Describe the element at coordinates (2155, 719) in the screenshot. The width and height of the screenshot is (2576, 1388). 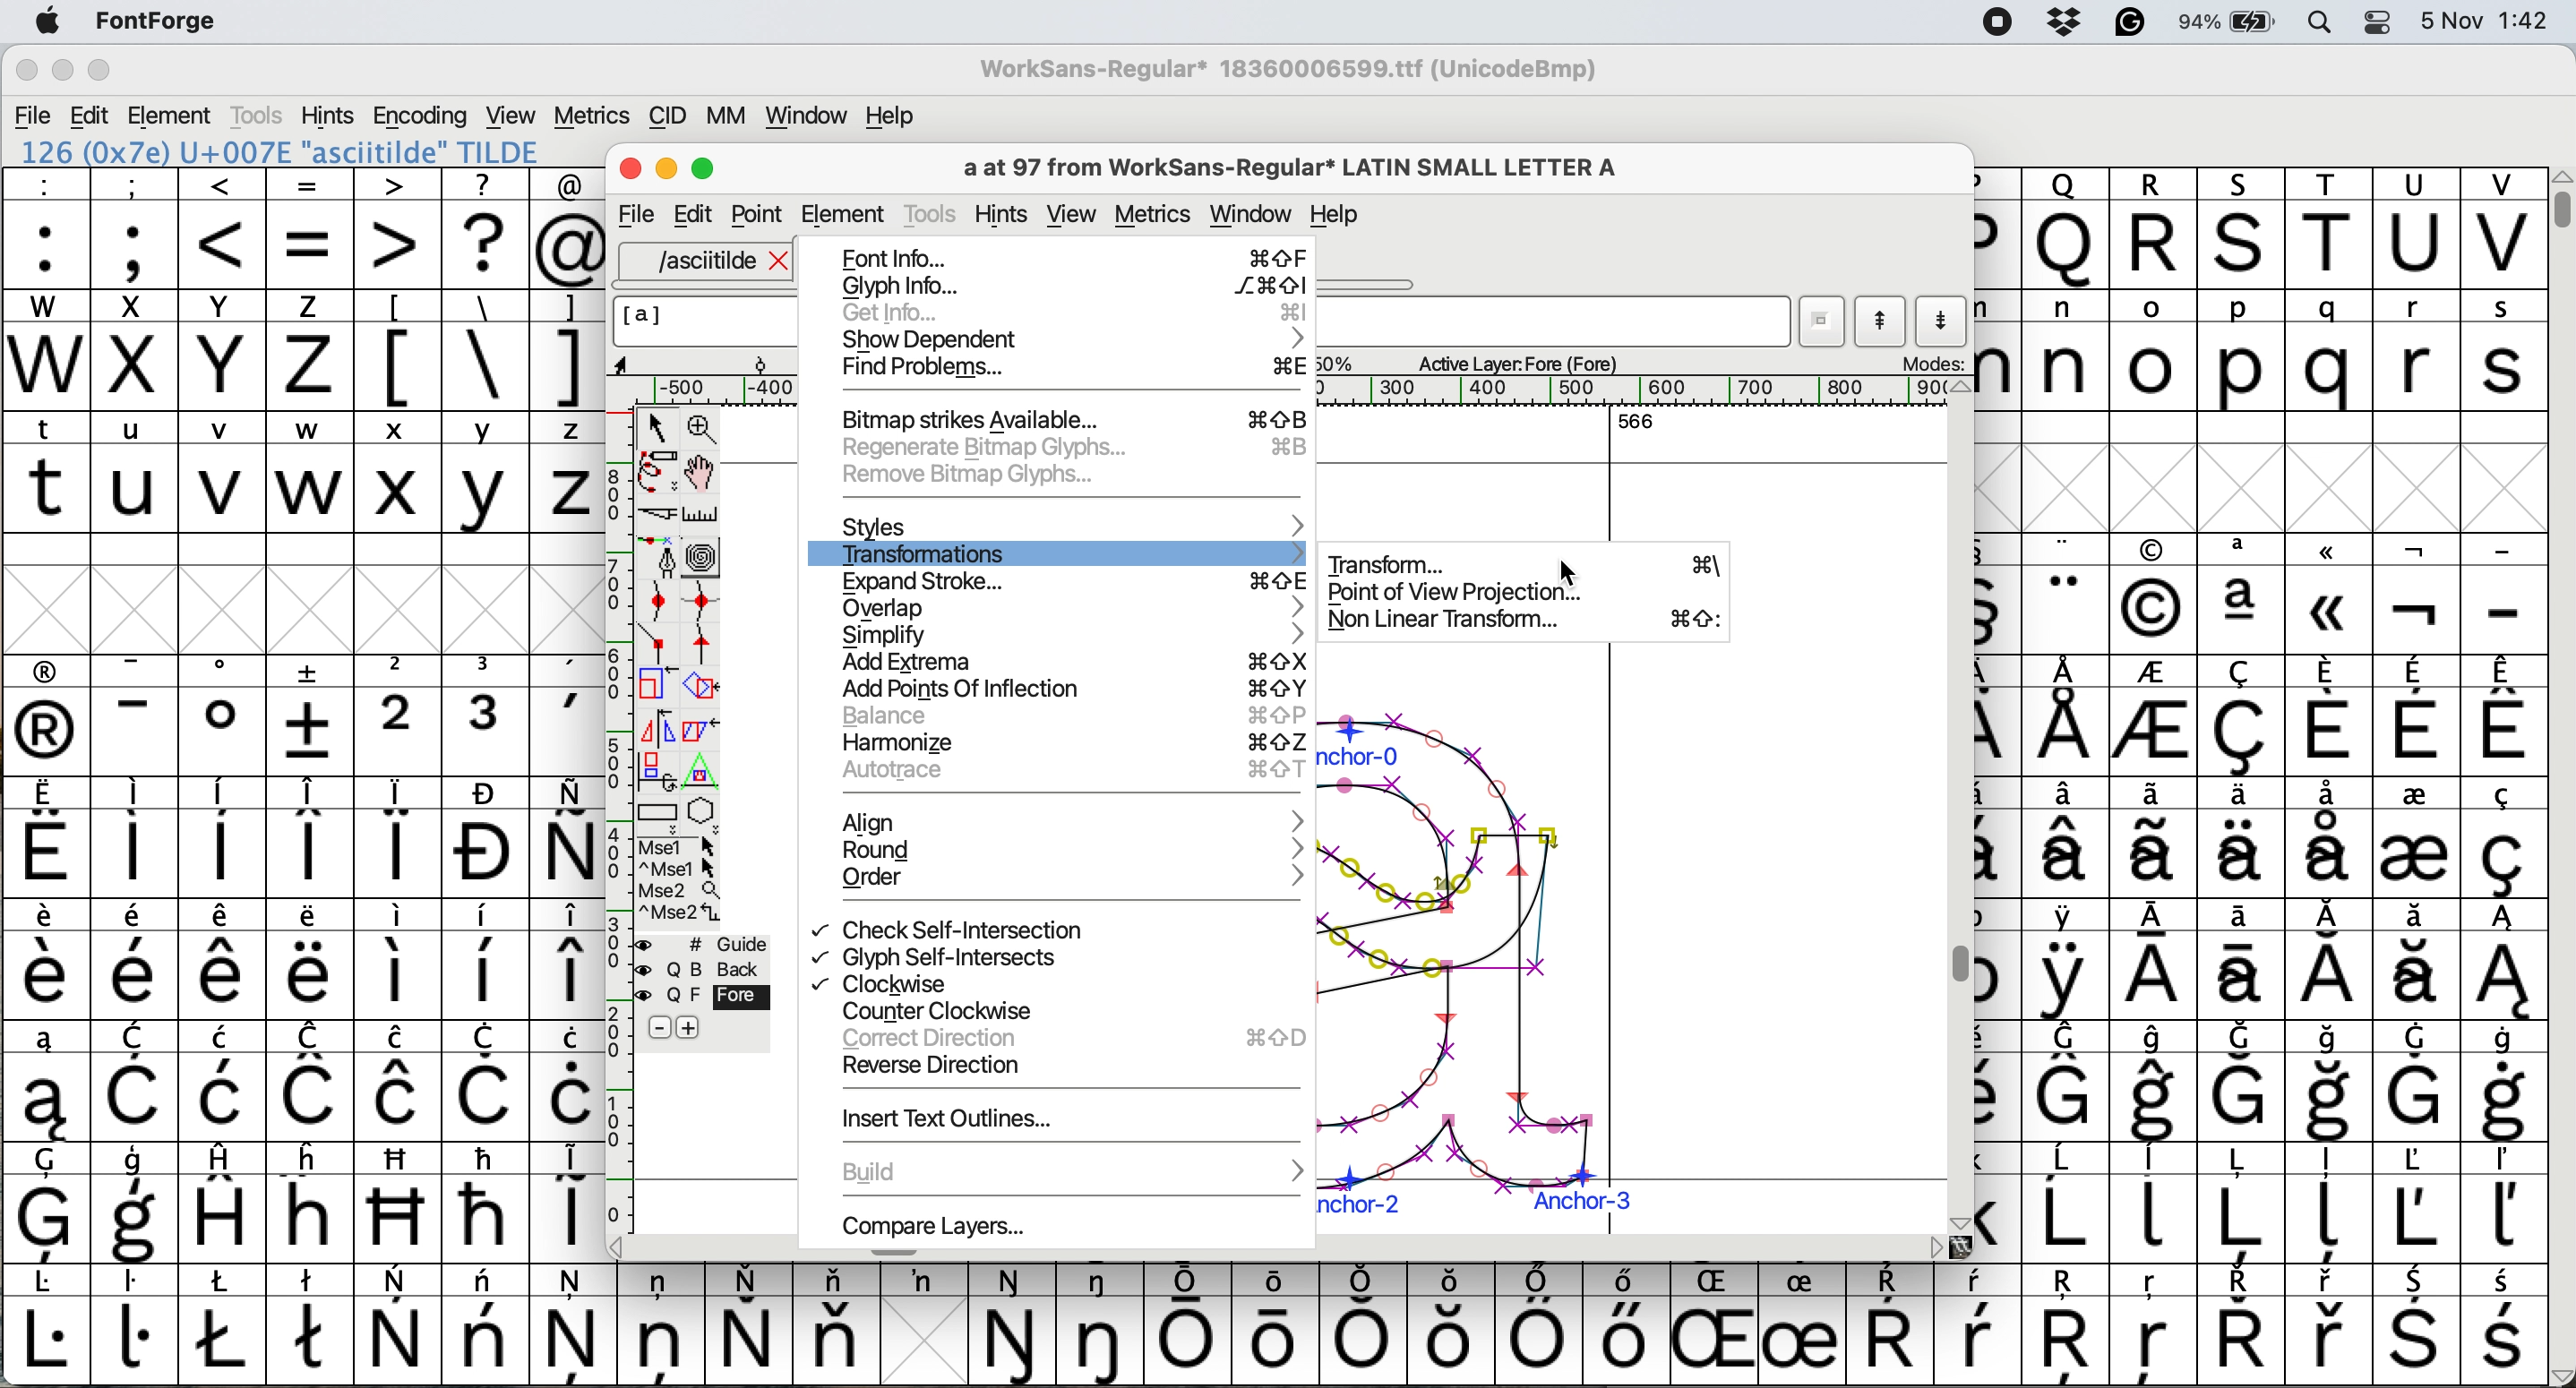
I see `symbol` at that location.